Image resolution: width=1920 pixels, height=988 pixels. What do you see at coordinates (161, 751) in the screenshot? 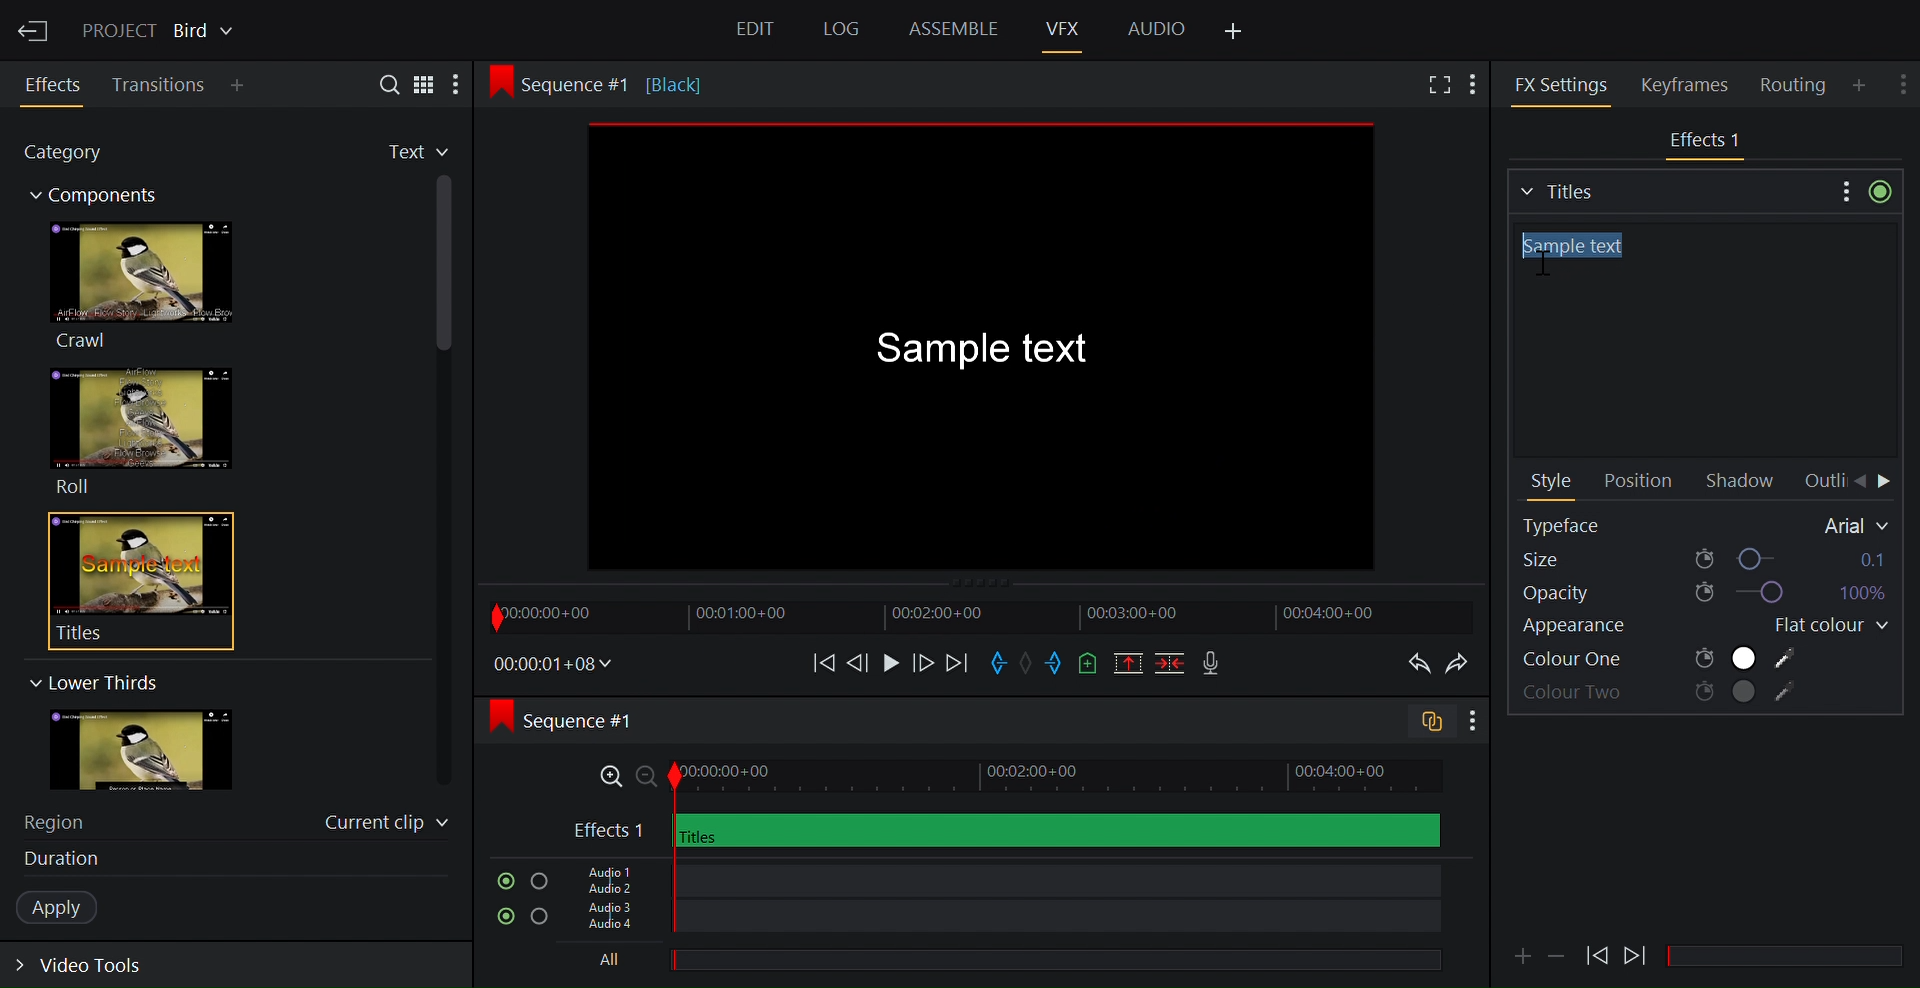
I see `image` at bounding box center [161, 751].